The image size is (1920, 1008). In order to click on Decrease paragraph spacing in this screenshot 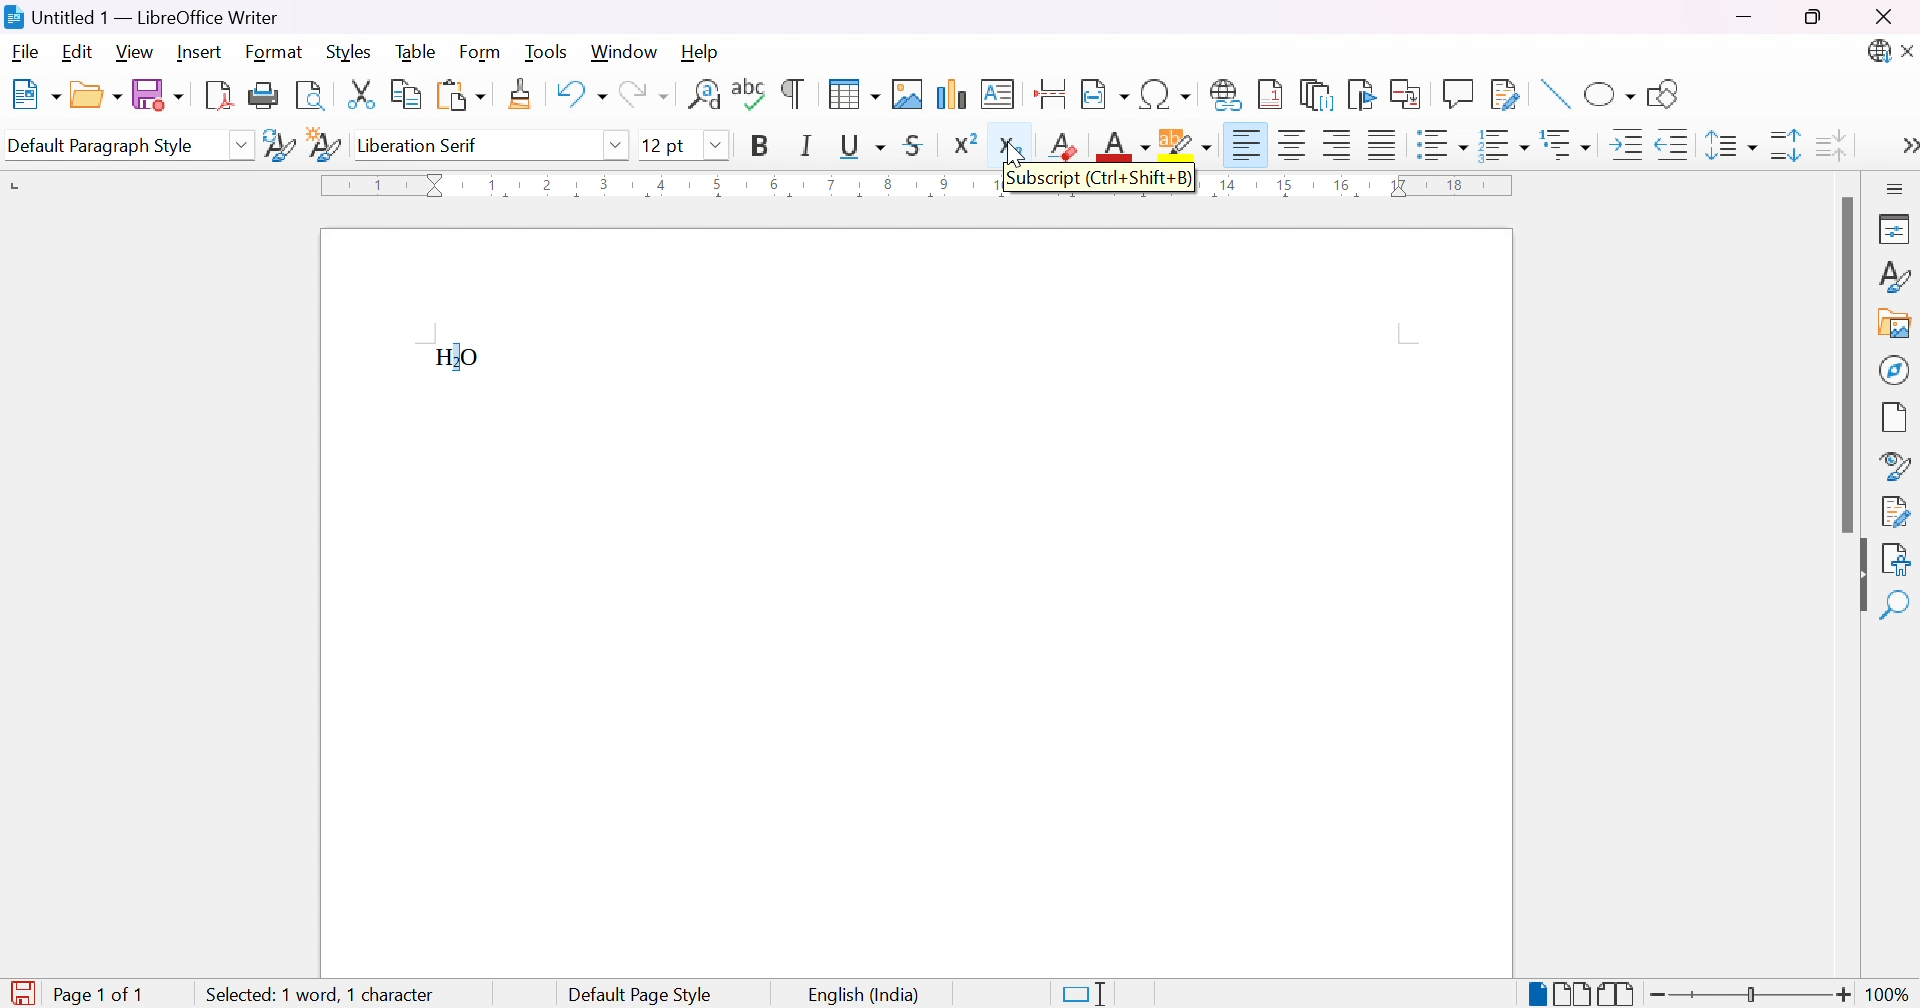, I will do `click(1829, 143)`.